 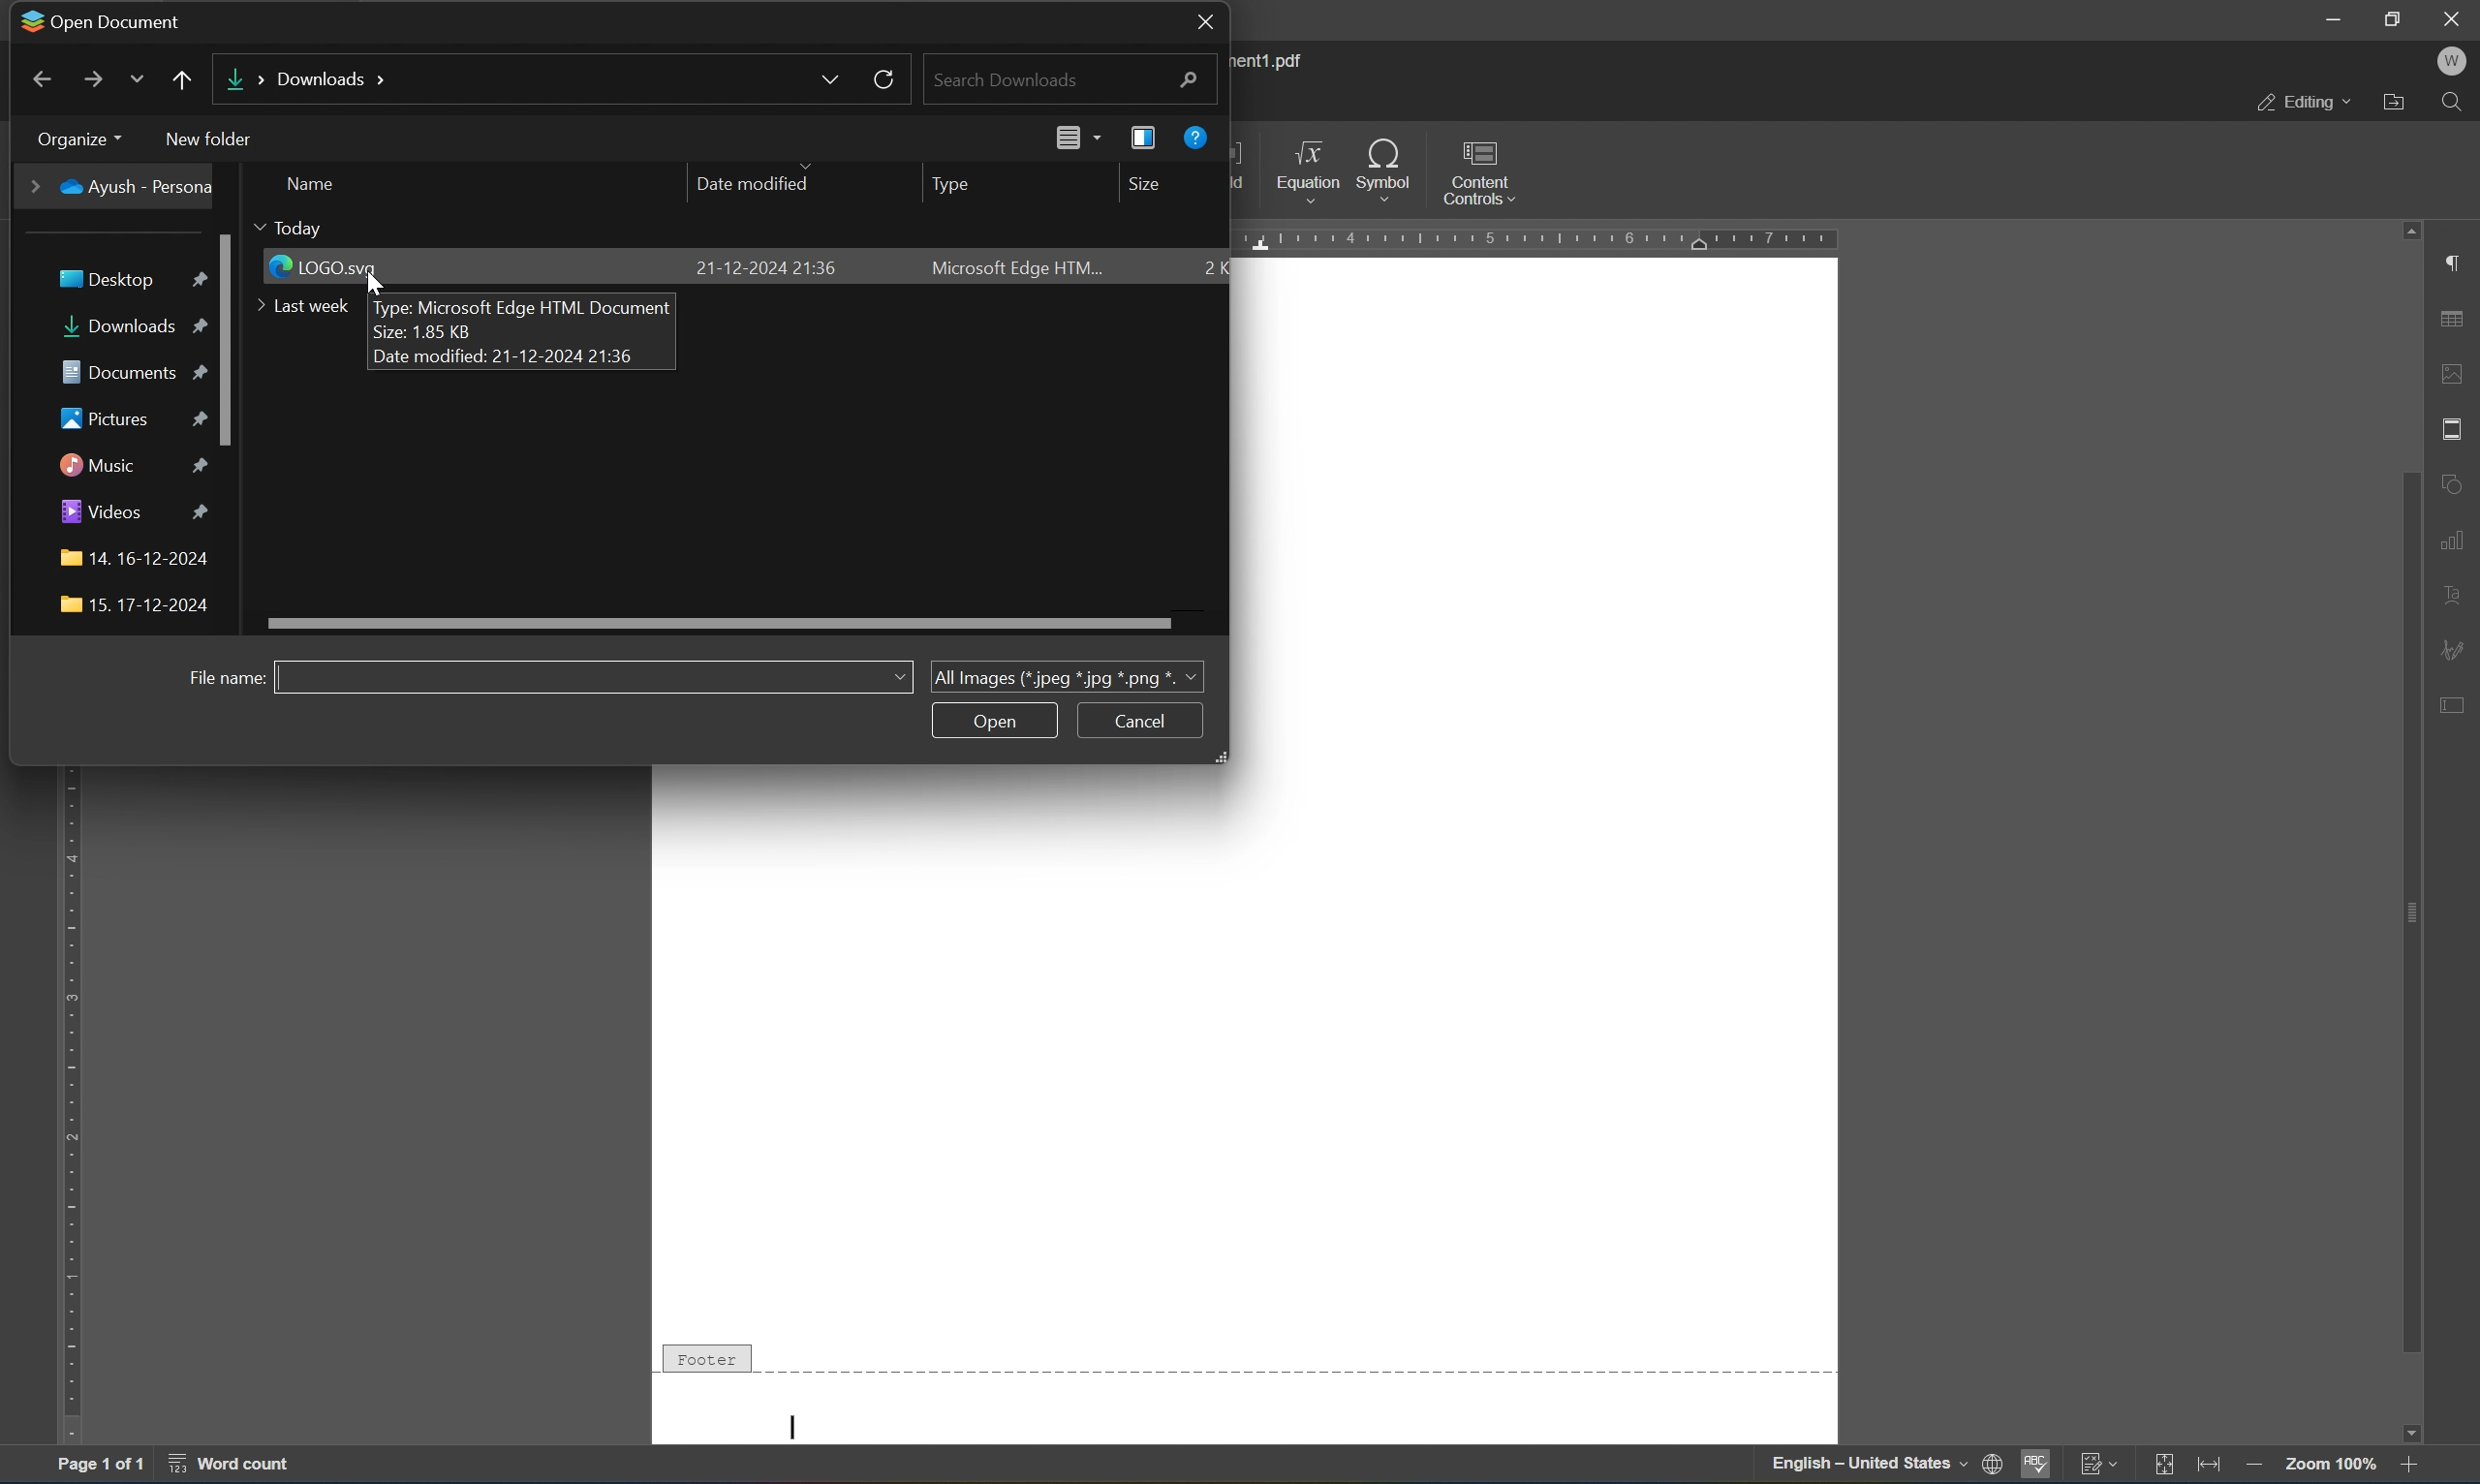 What do you see at coordinates (2457, 595) in the screenshot?
I see `text art settings` at bounding box center [2457, 595].